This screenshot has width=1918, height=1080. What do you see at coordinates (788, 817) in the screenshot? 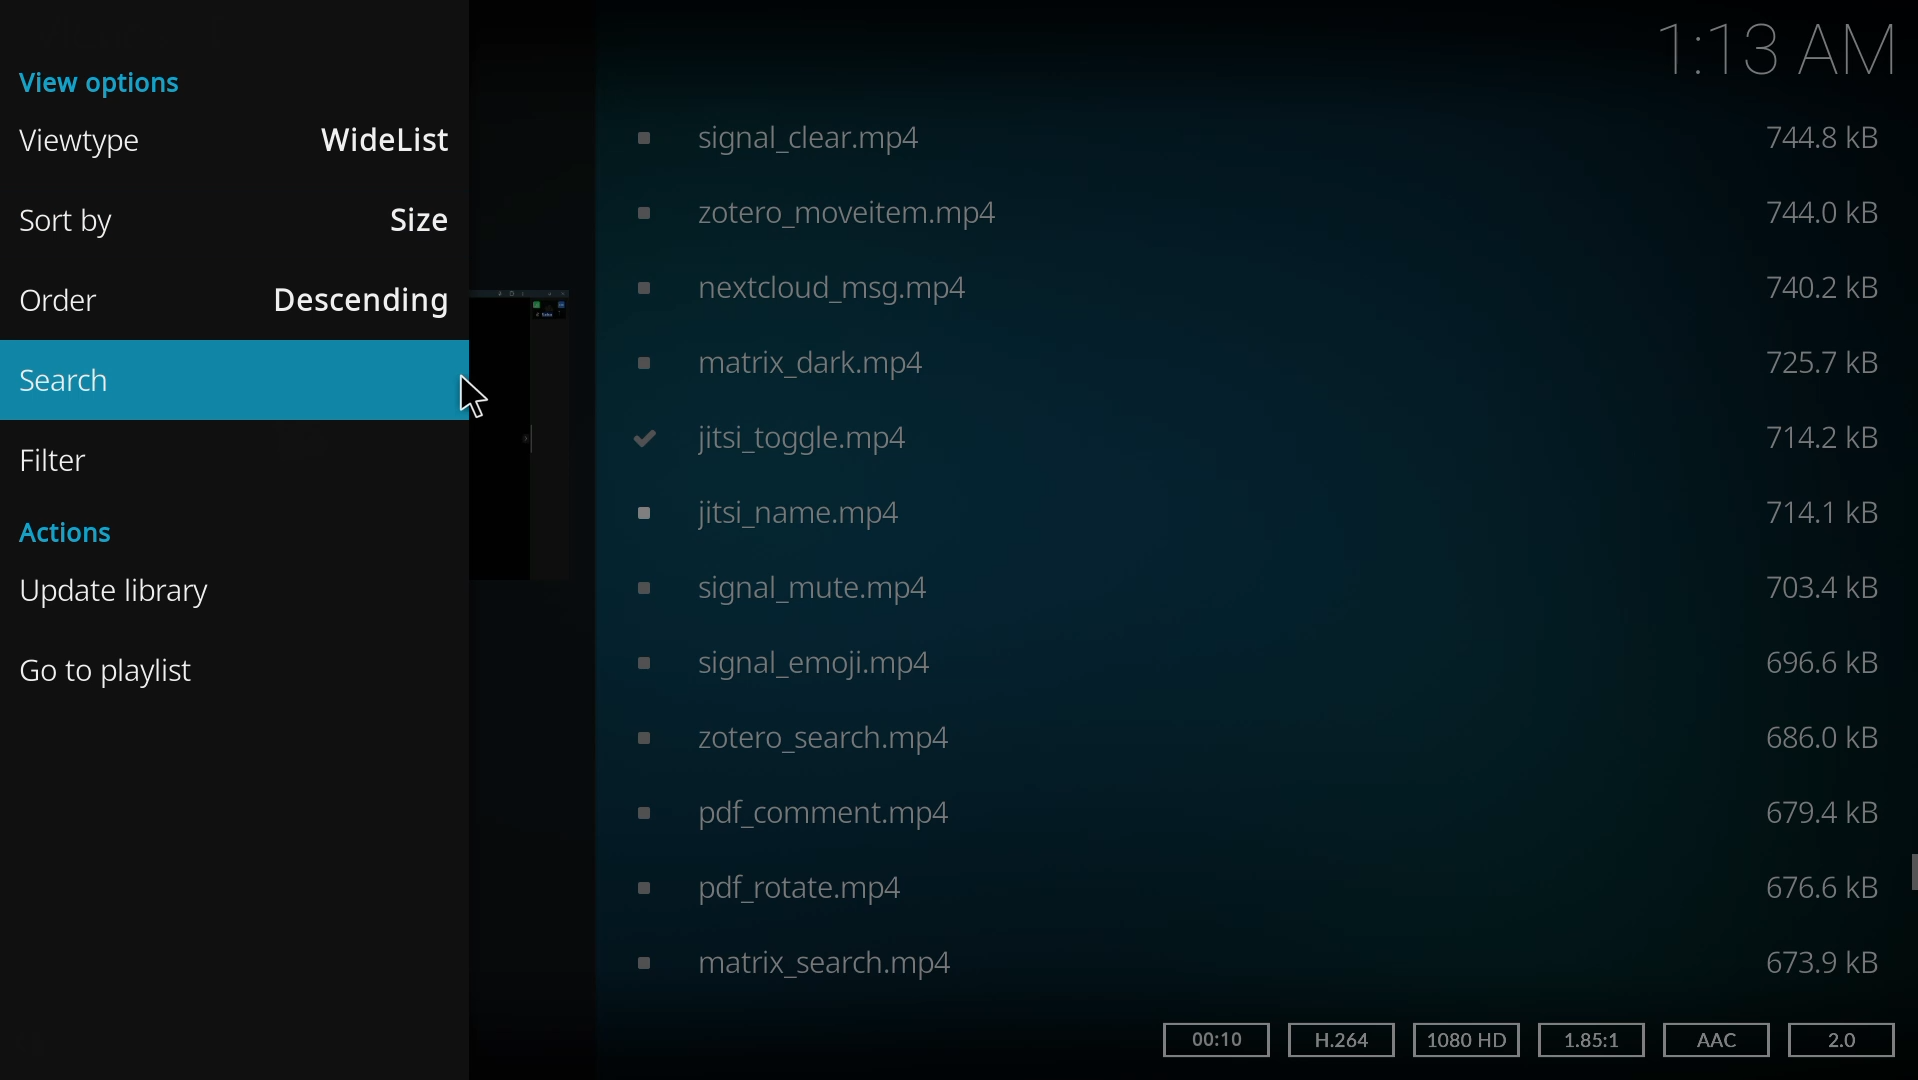
I see `video` at bounding box center [788, 817].